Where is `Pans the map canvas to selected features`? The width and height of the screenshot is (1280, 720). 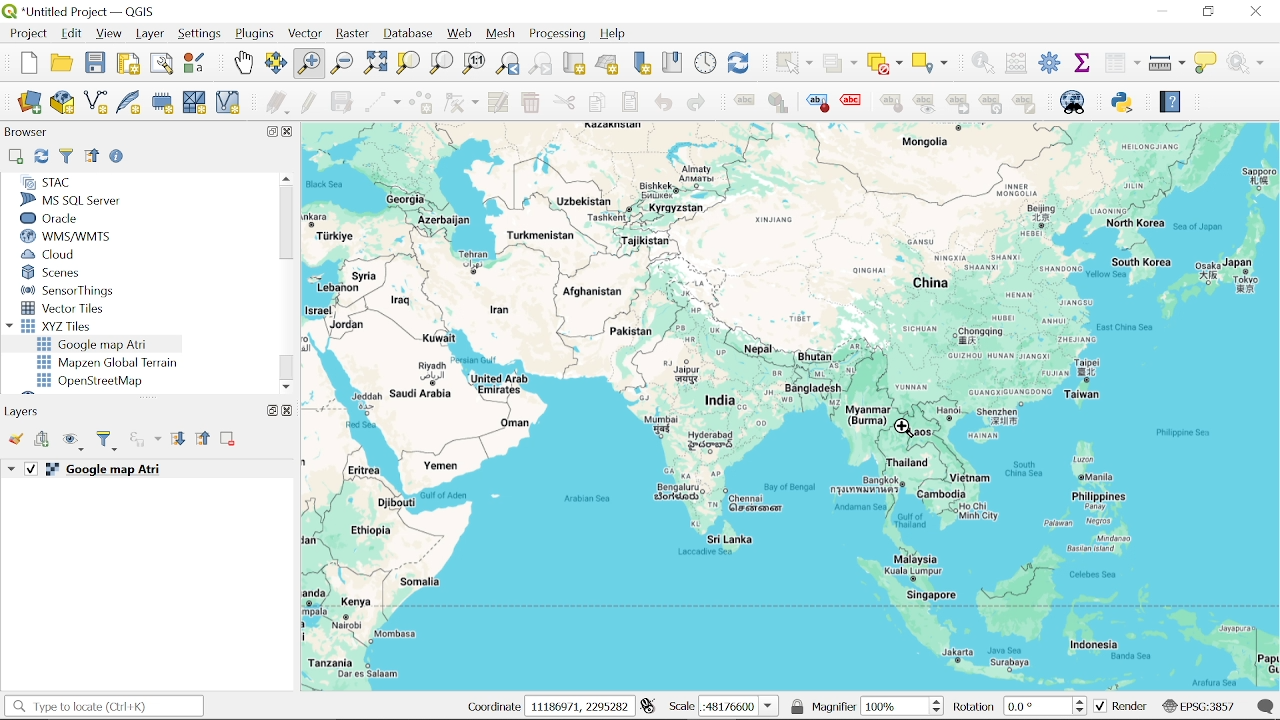
Pans the map canvas to selected features is located at coordinates (276, 64).